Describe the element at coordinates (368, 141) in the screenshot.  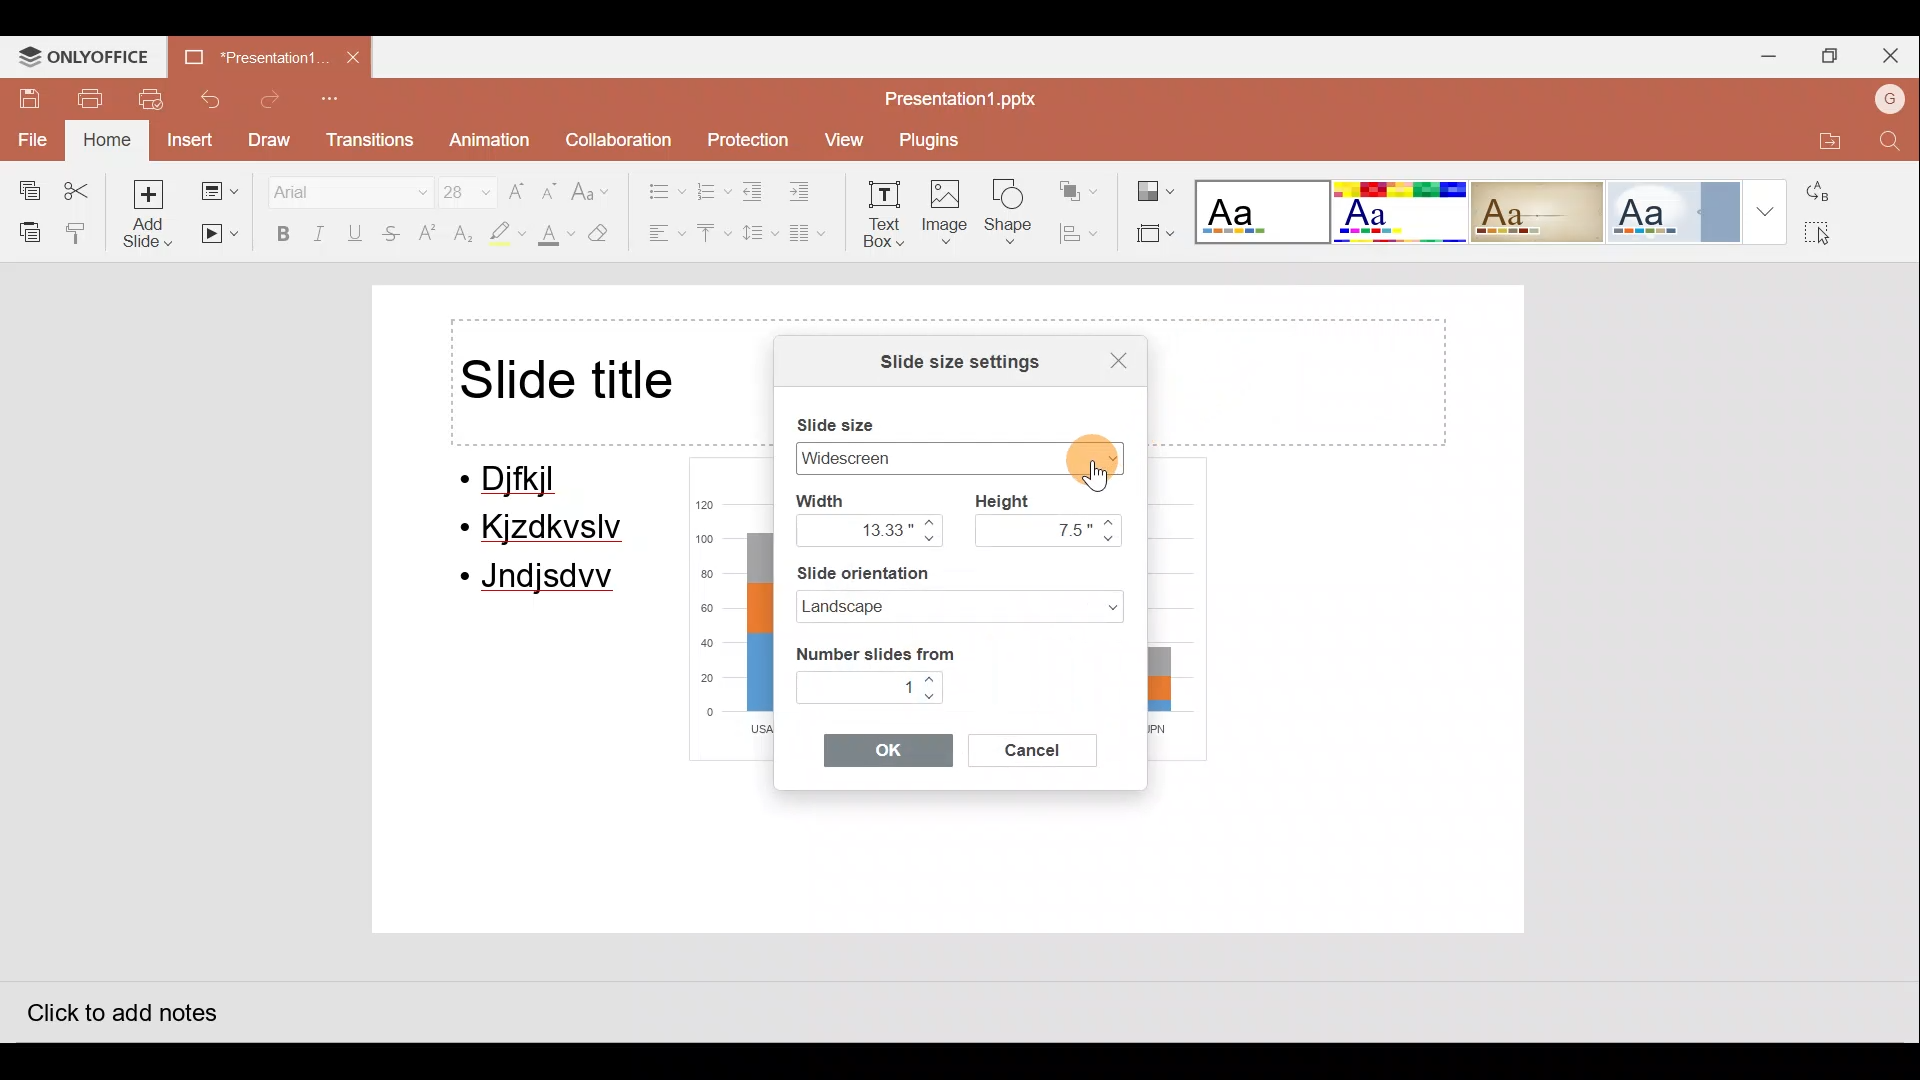
I see `Transitions` at that location.